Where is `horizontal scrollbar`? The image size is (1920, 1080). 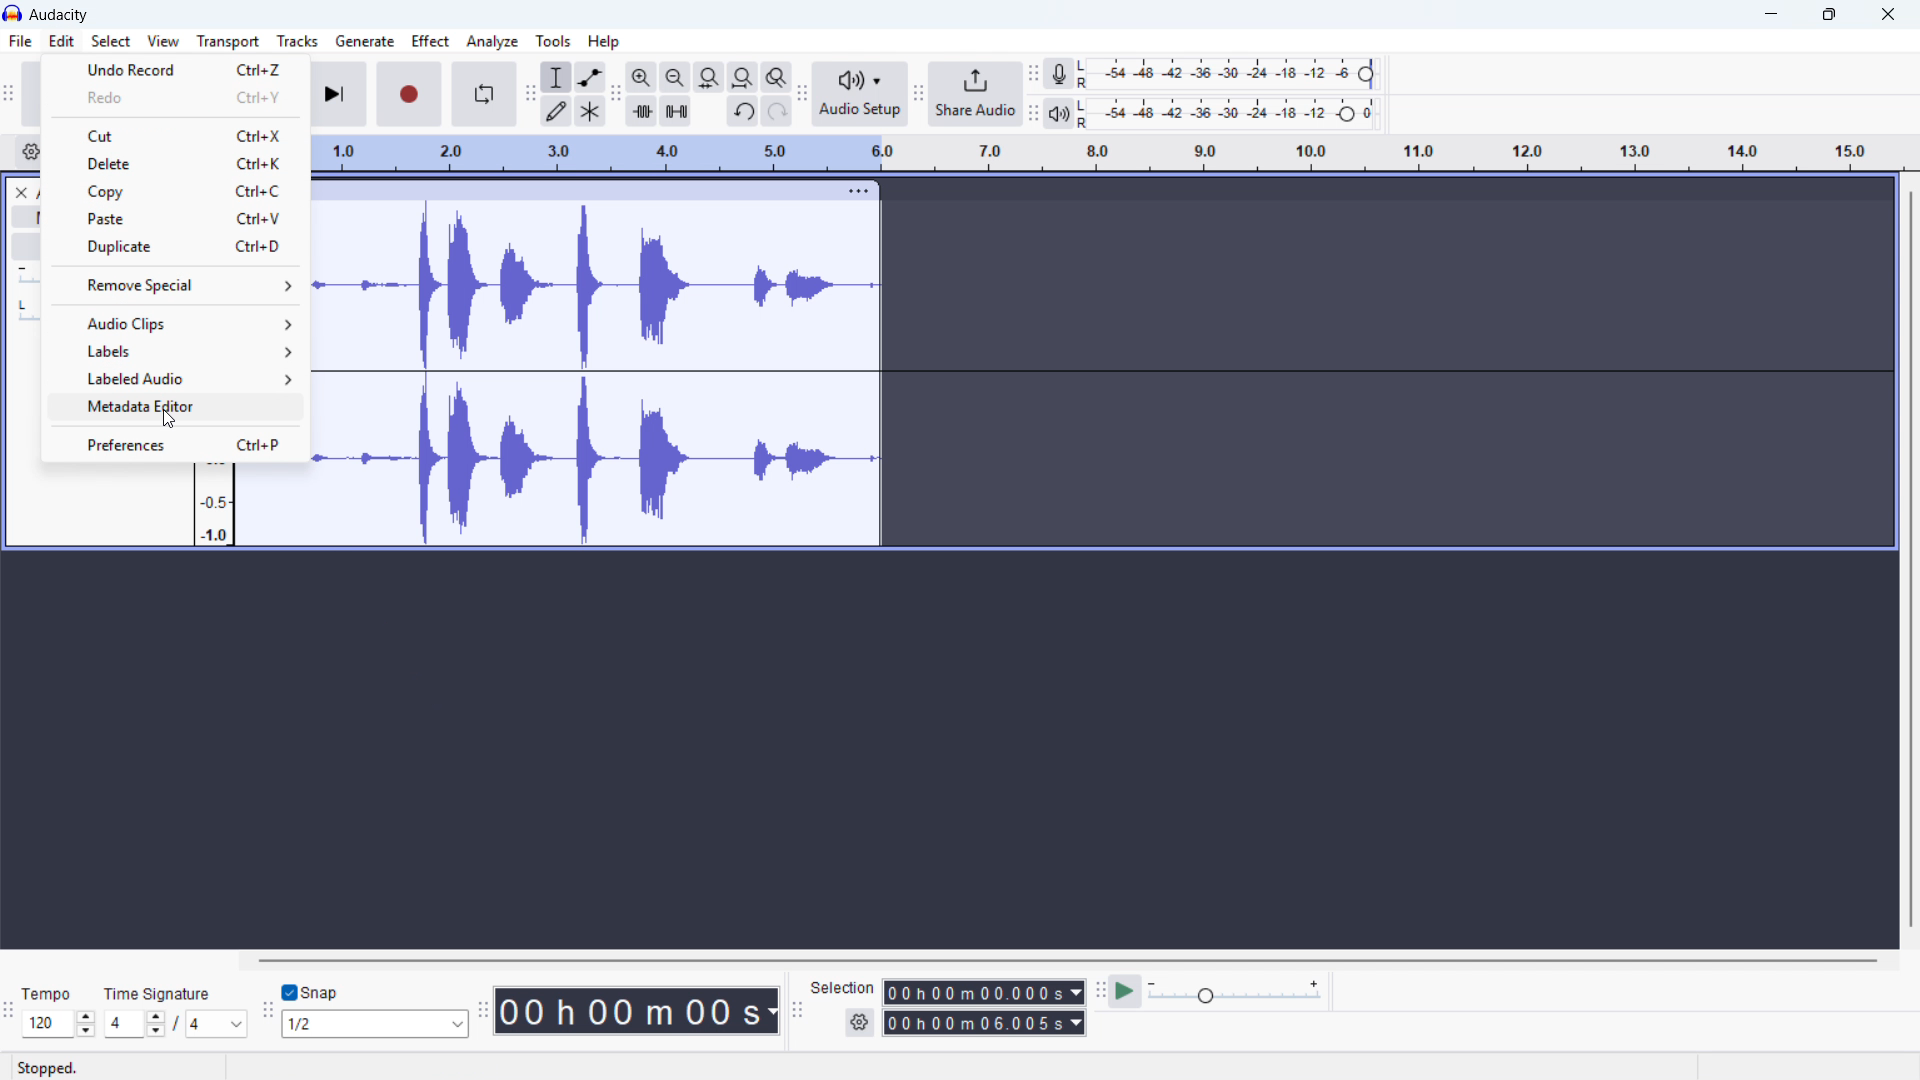
horizontal scrollbar is located at coordinates (1071, 960).